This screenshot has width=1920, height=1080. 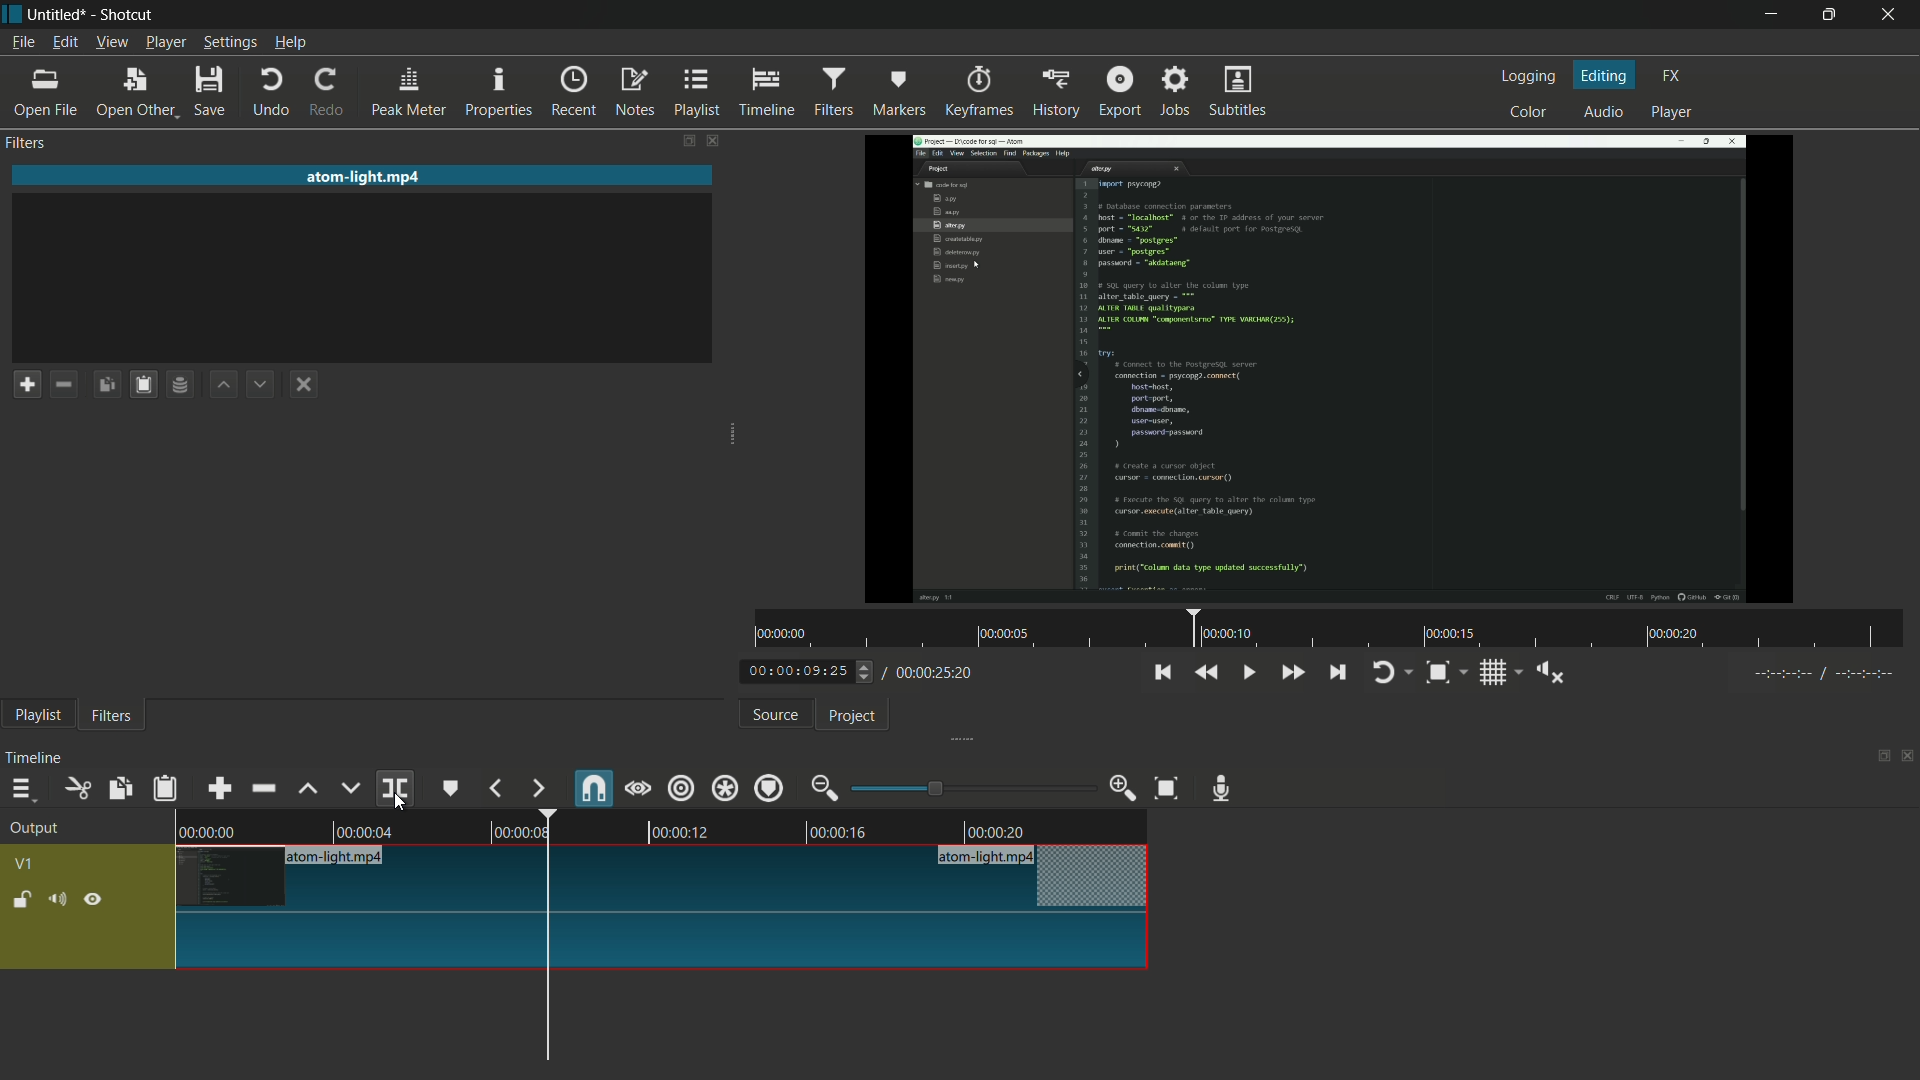 I want to click on history, so click(x=1053, y=93).